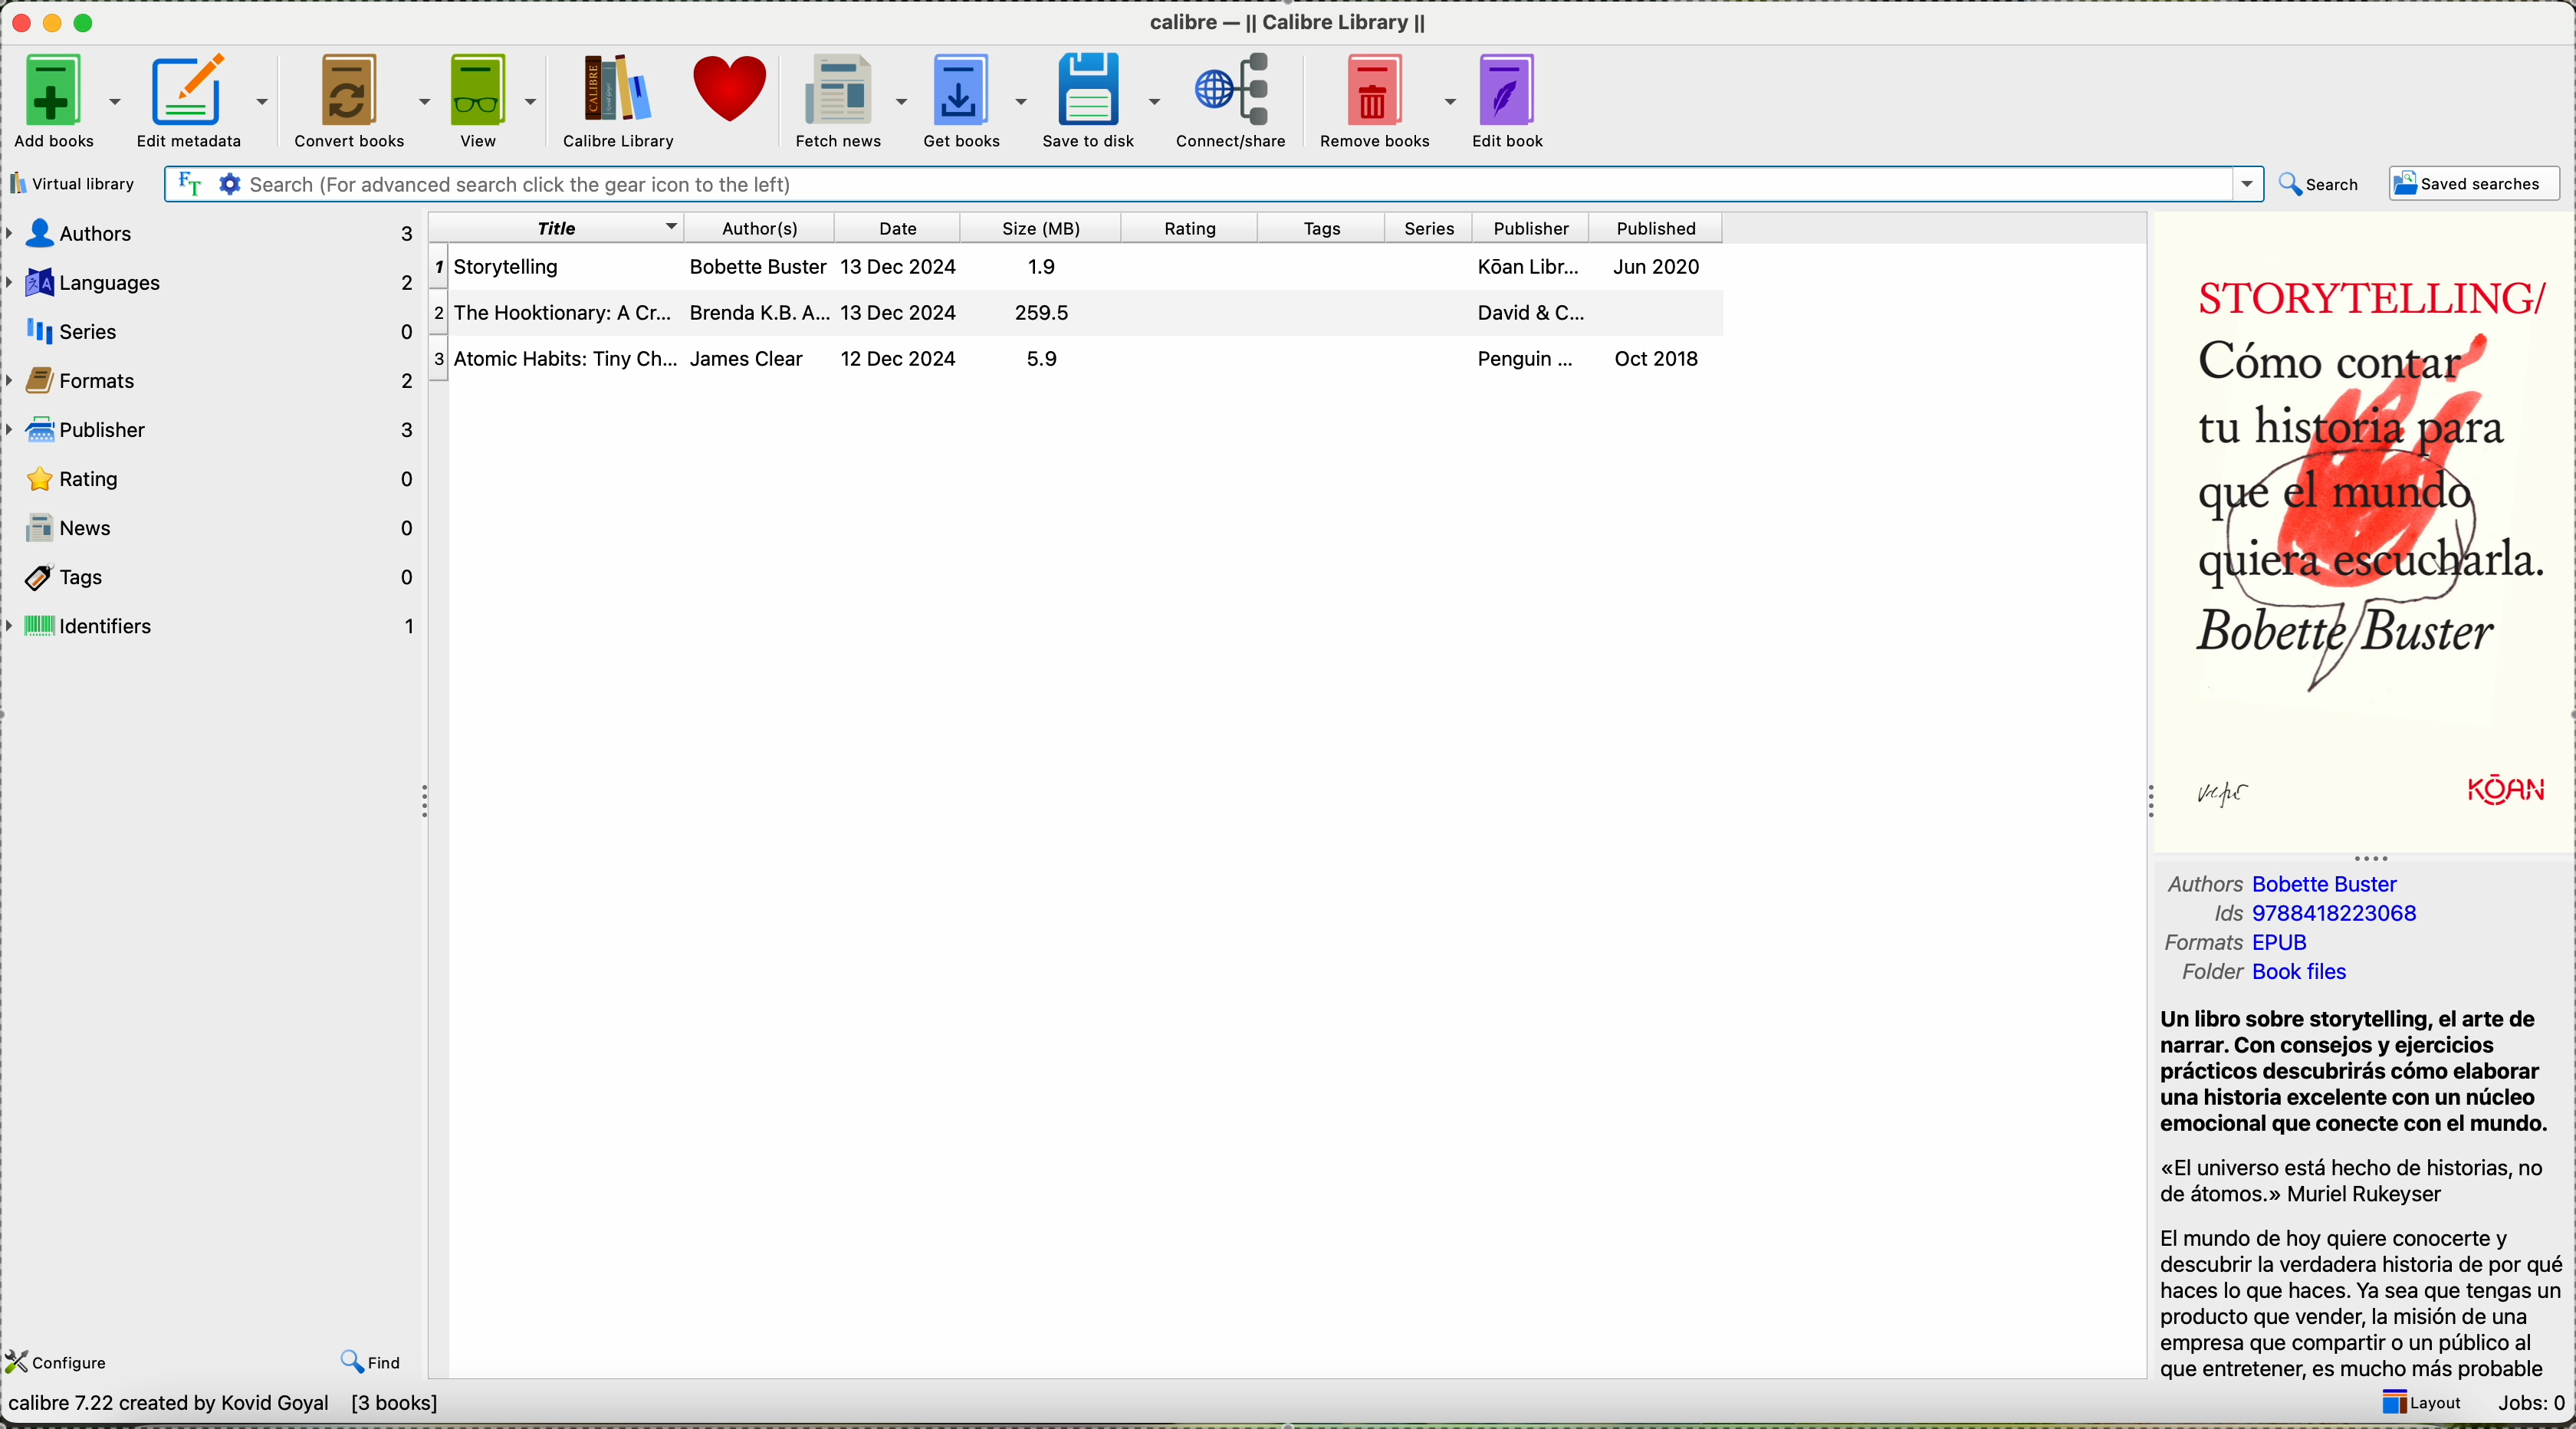 The width and height of the screenshot is (2576, 1429). I want to click on authors, so click(2197, 885).